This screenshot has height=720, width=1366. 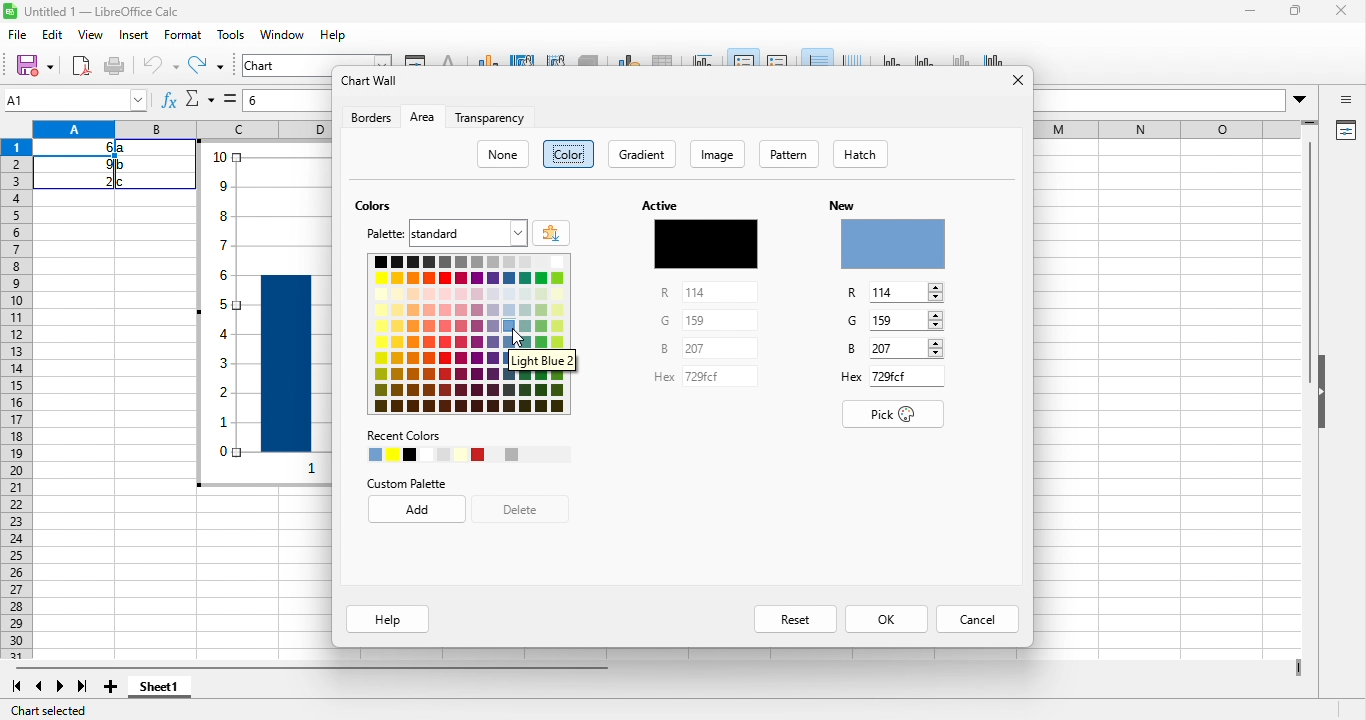 I want to click on custom palette, so click(x=411, y=483).